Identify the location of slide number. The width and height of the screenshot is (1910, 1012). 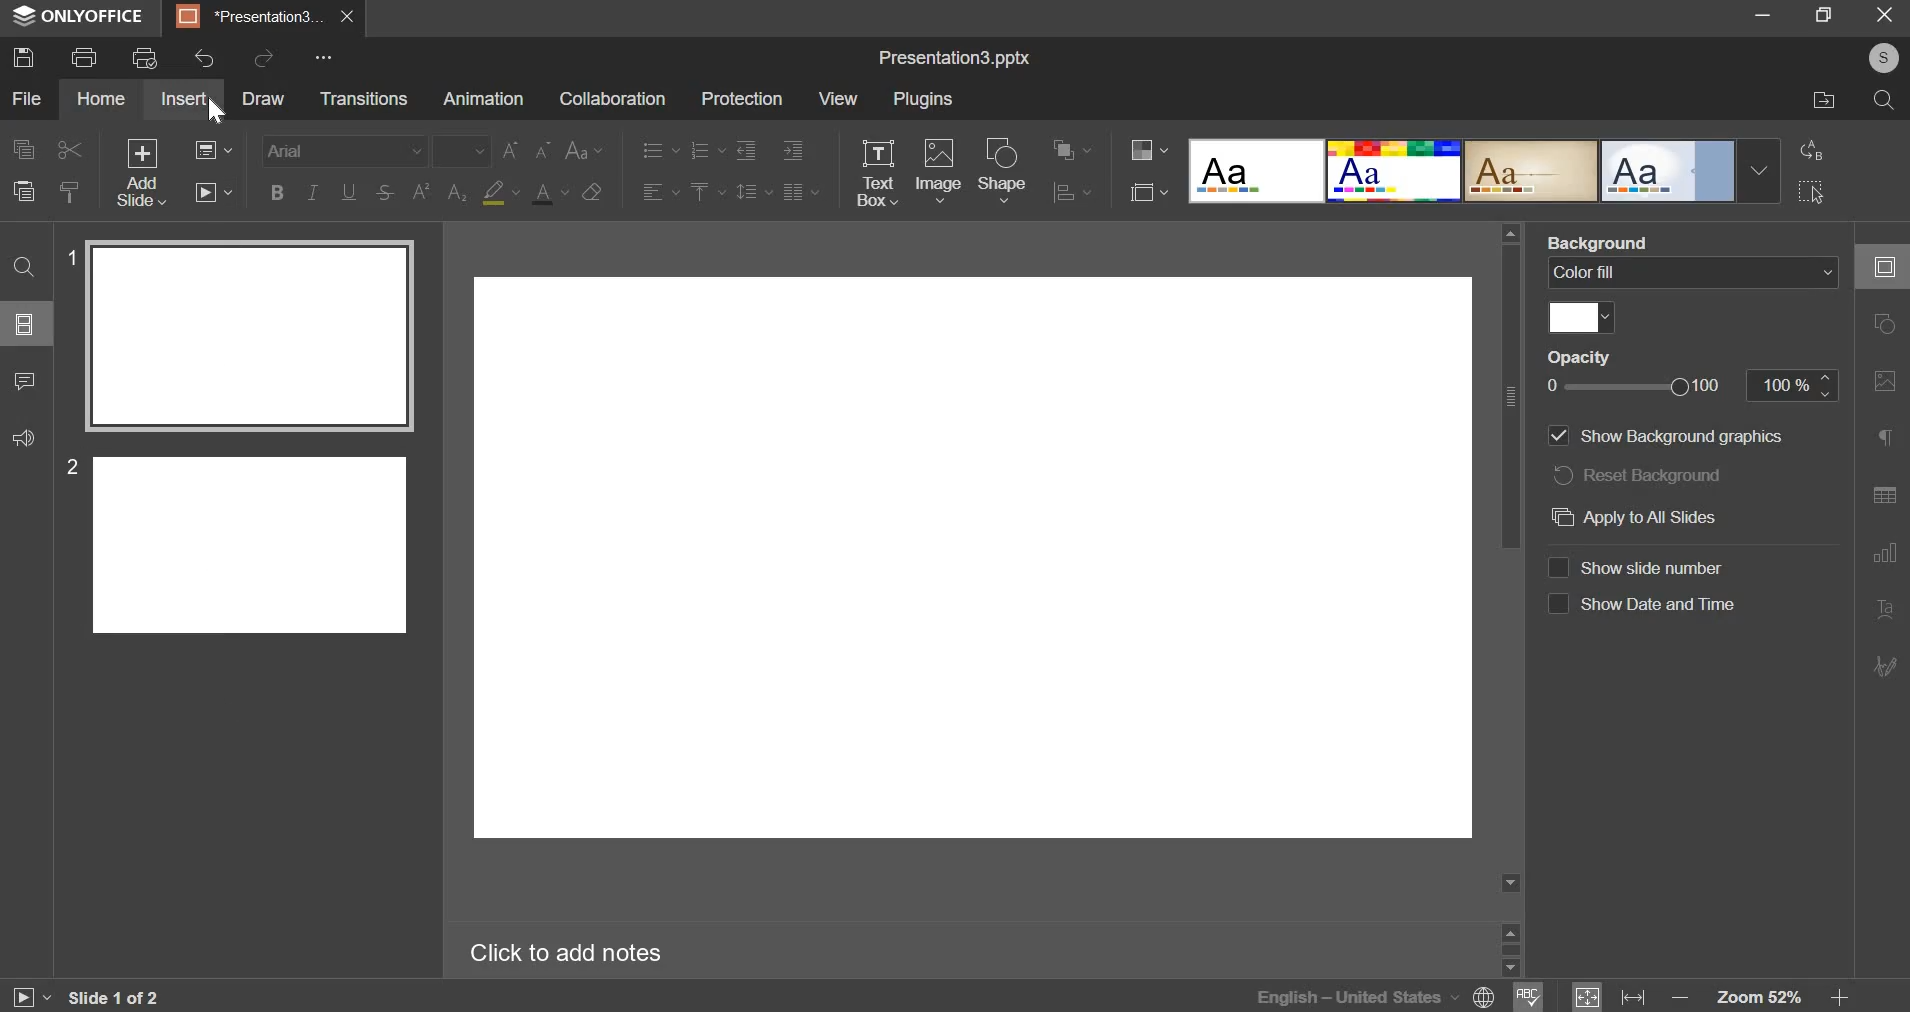
(68, 255).